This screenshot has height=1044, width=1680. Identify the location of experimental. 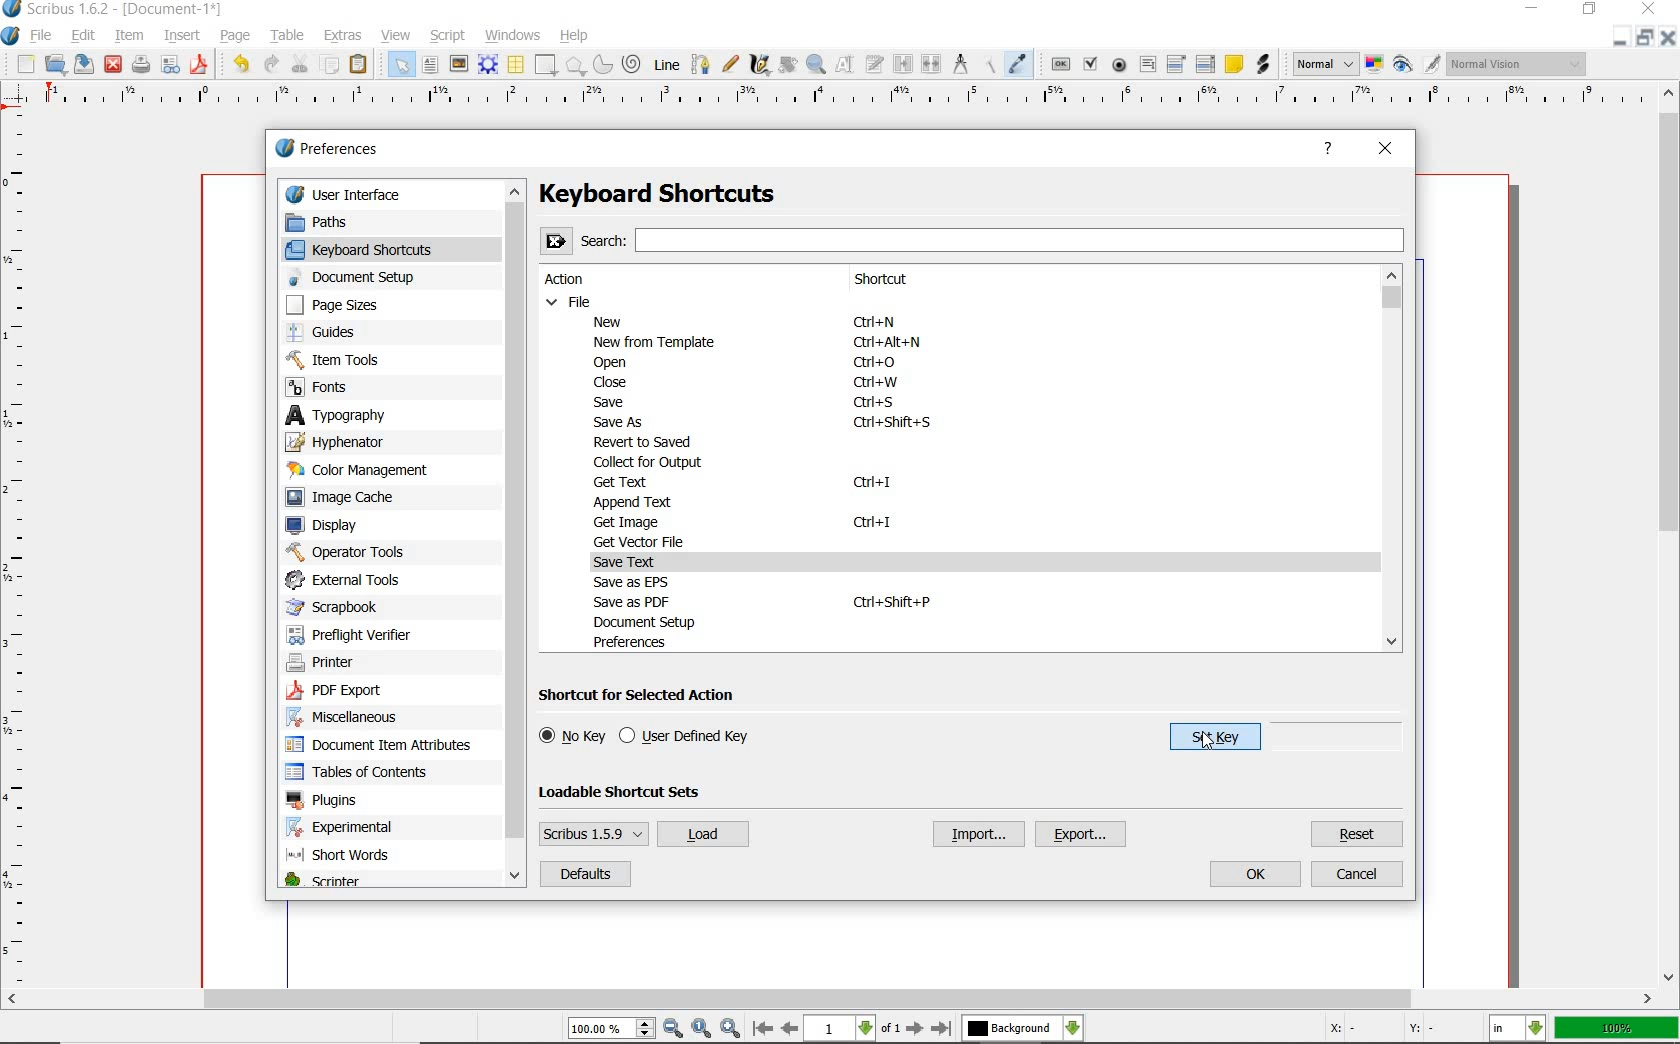
(366, 828).